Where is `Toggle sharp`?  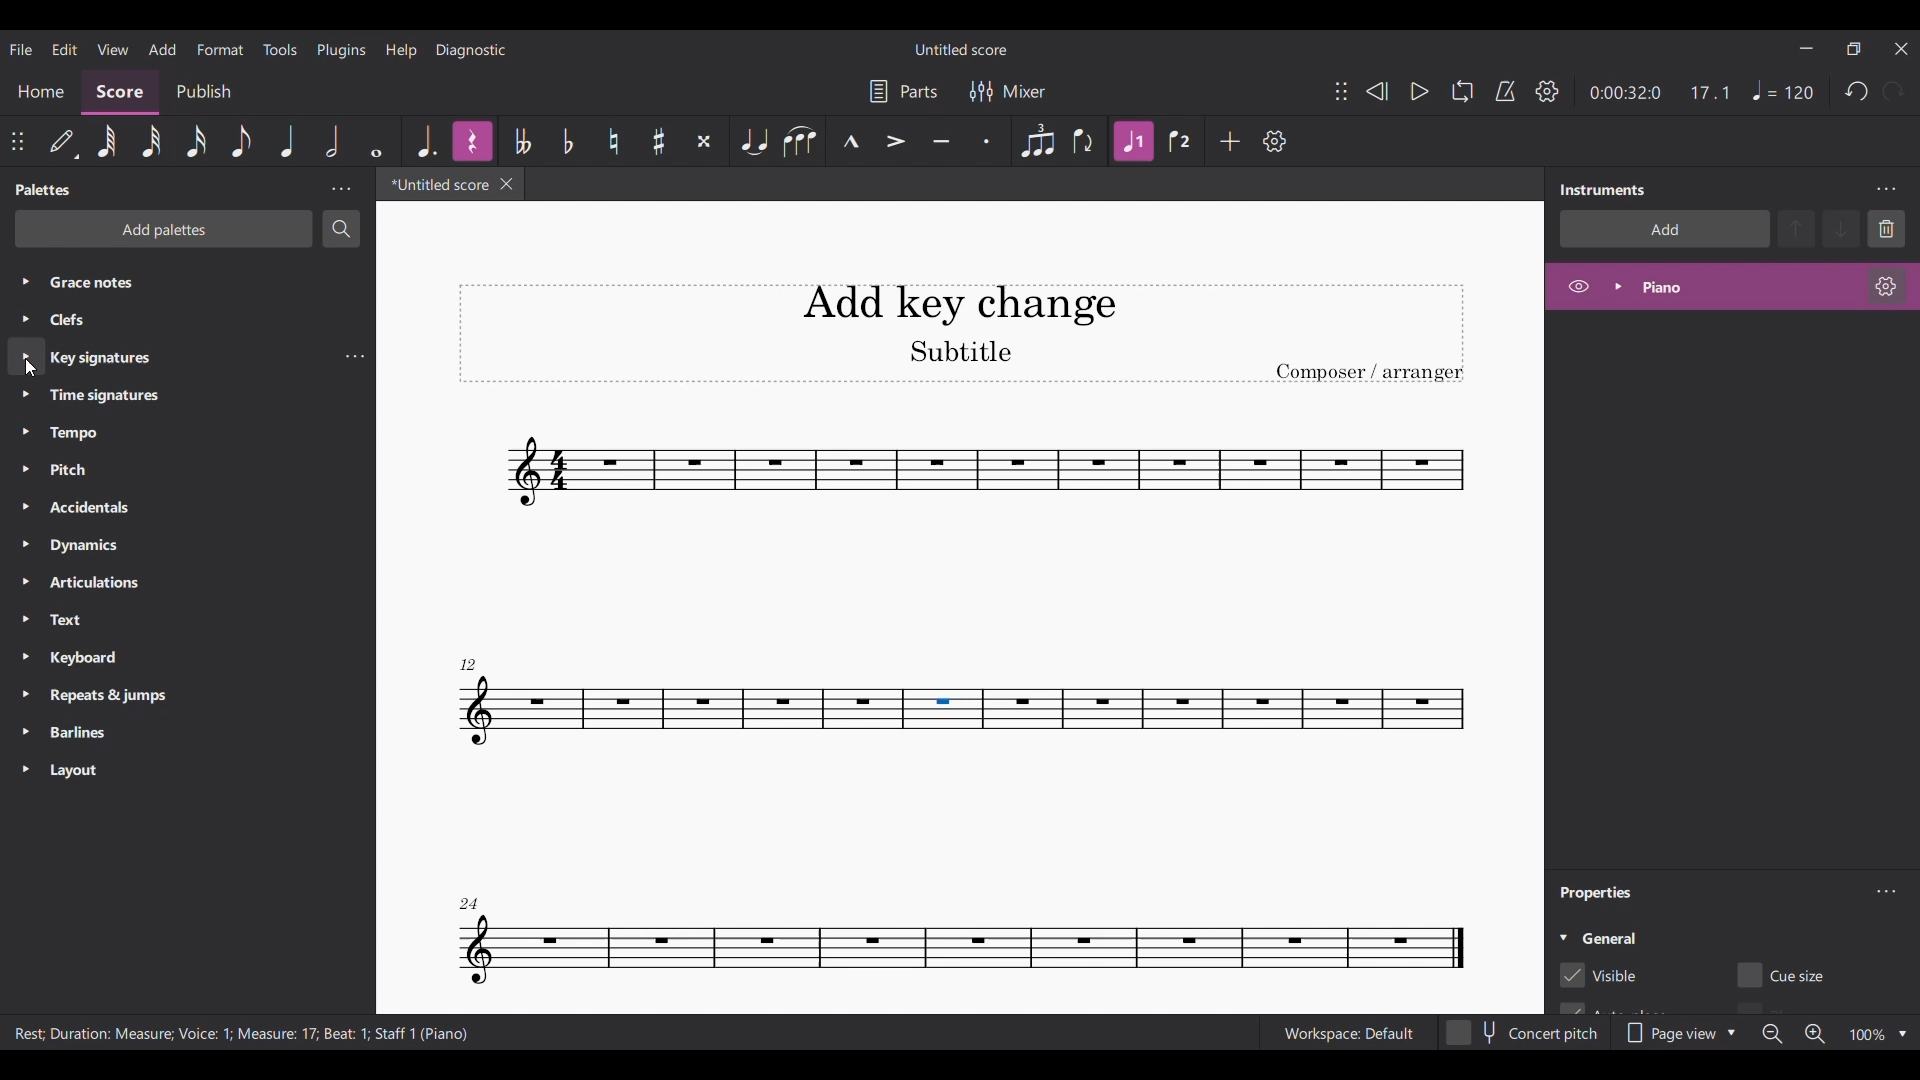 Toggle sharp is located at coordinates (614, 141).